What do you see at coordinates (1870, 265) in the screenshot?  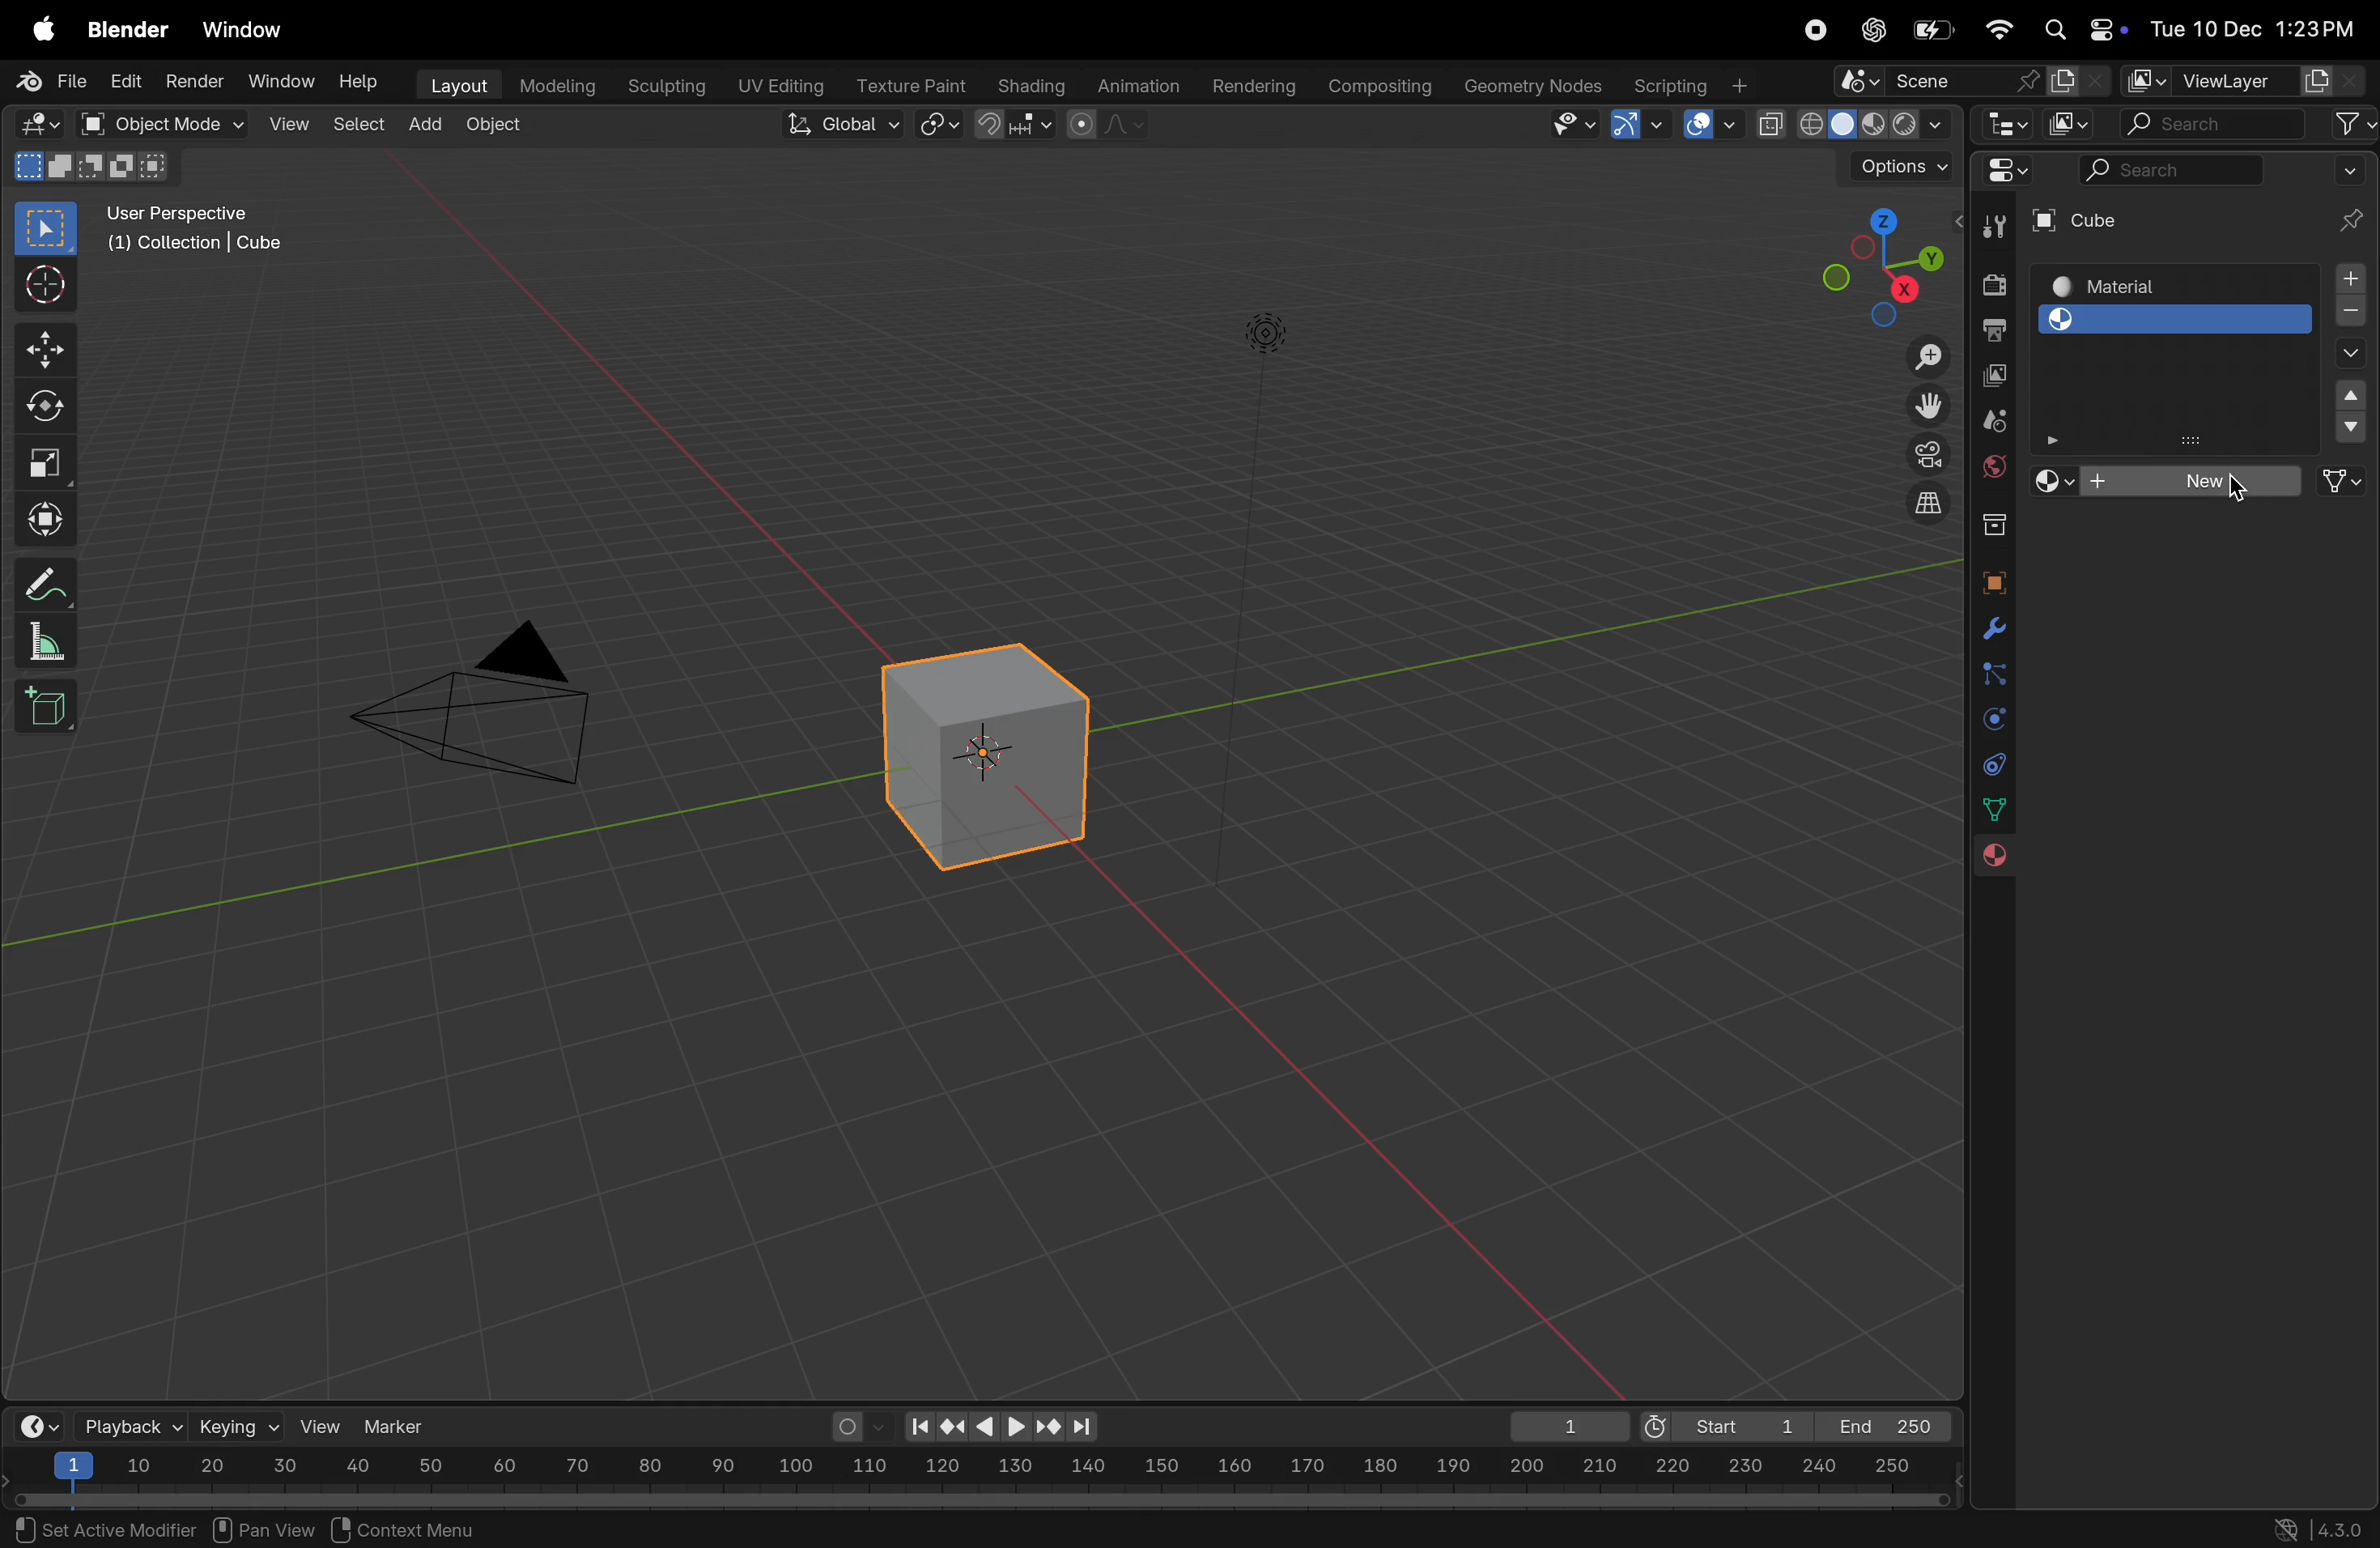 I see `view point` at bounding box center [1870, 265].